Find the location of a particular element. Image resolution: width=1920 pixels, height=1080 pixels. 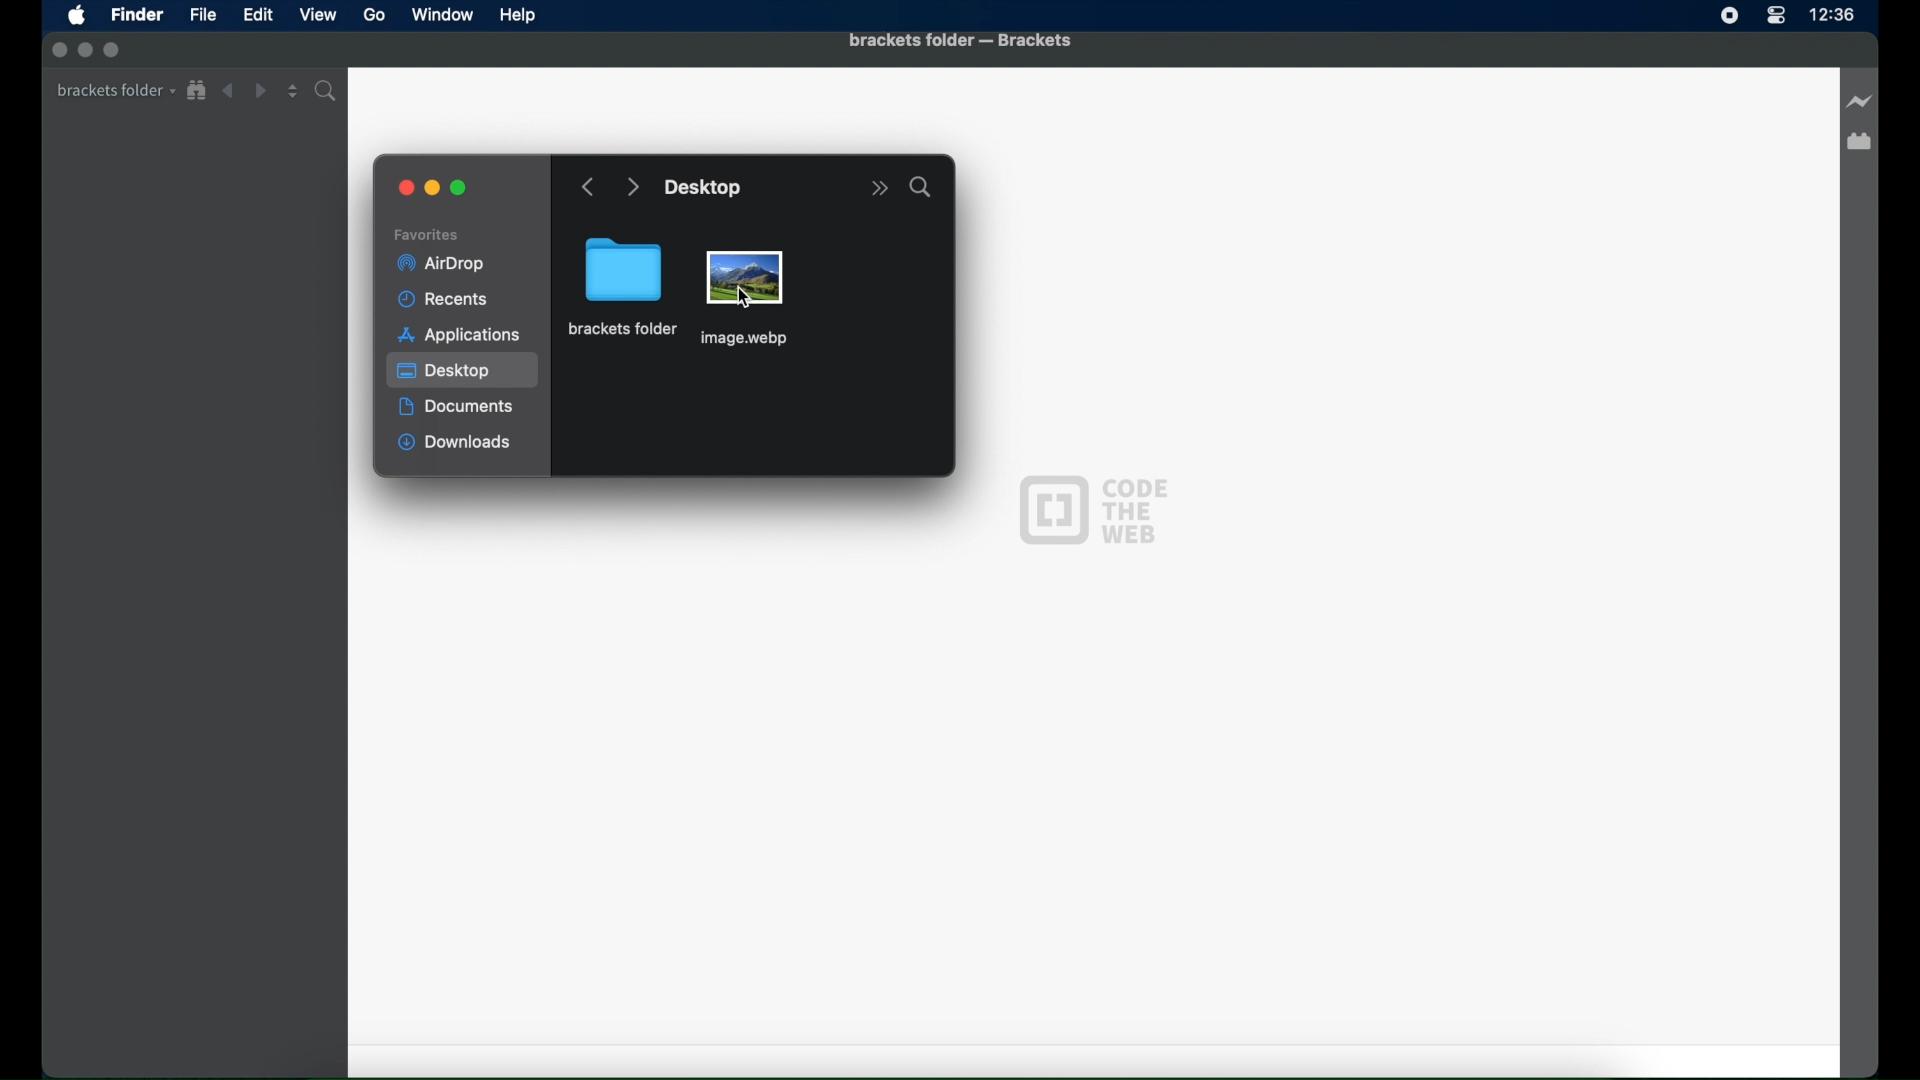

cursor is located at coordinates (743, 297).